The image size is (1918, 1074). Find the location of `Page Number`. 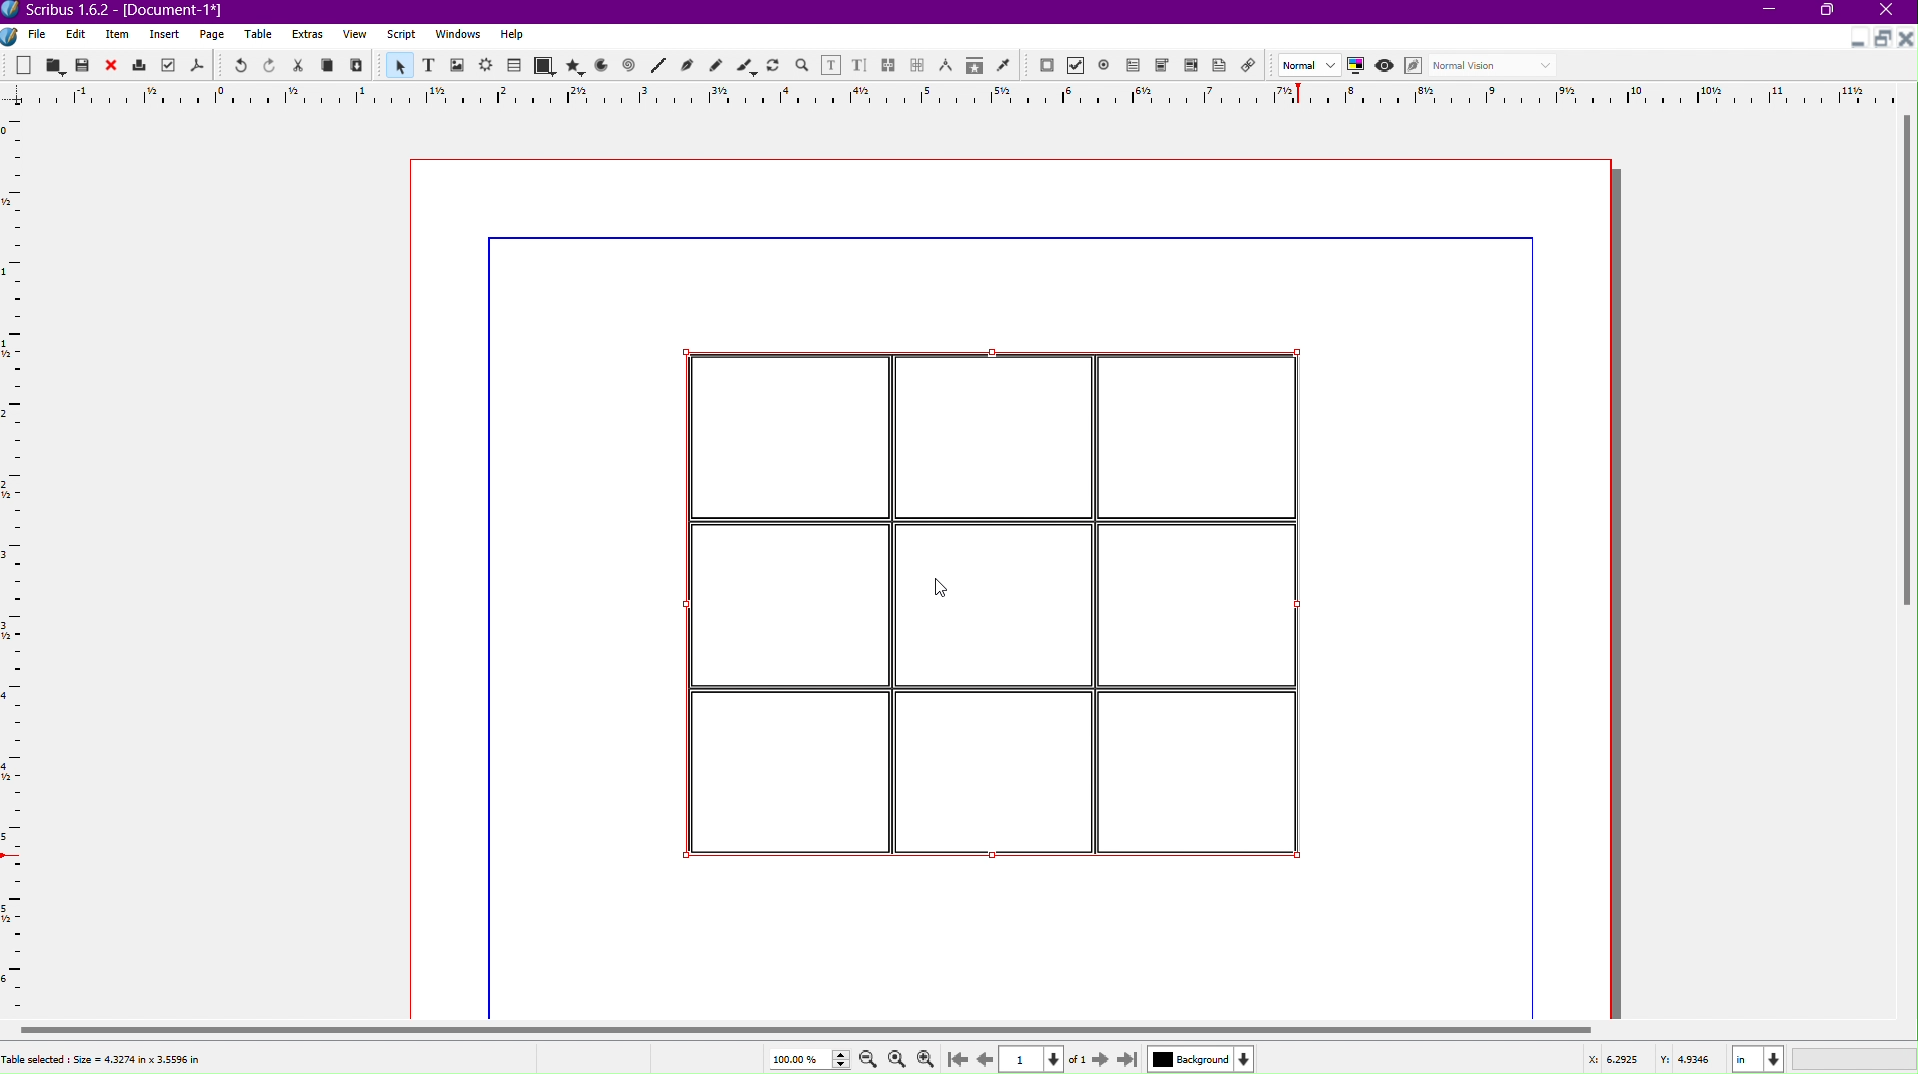

Page Number is located at coordinates (1034, 1059).